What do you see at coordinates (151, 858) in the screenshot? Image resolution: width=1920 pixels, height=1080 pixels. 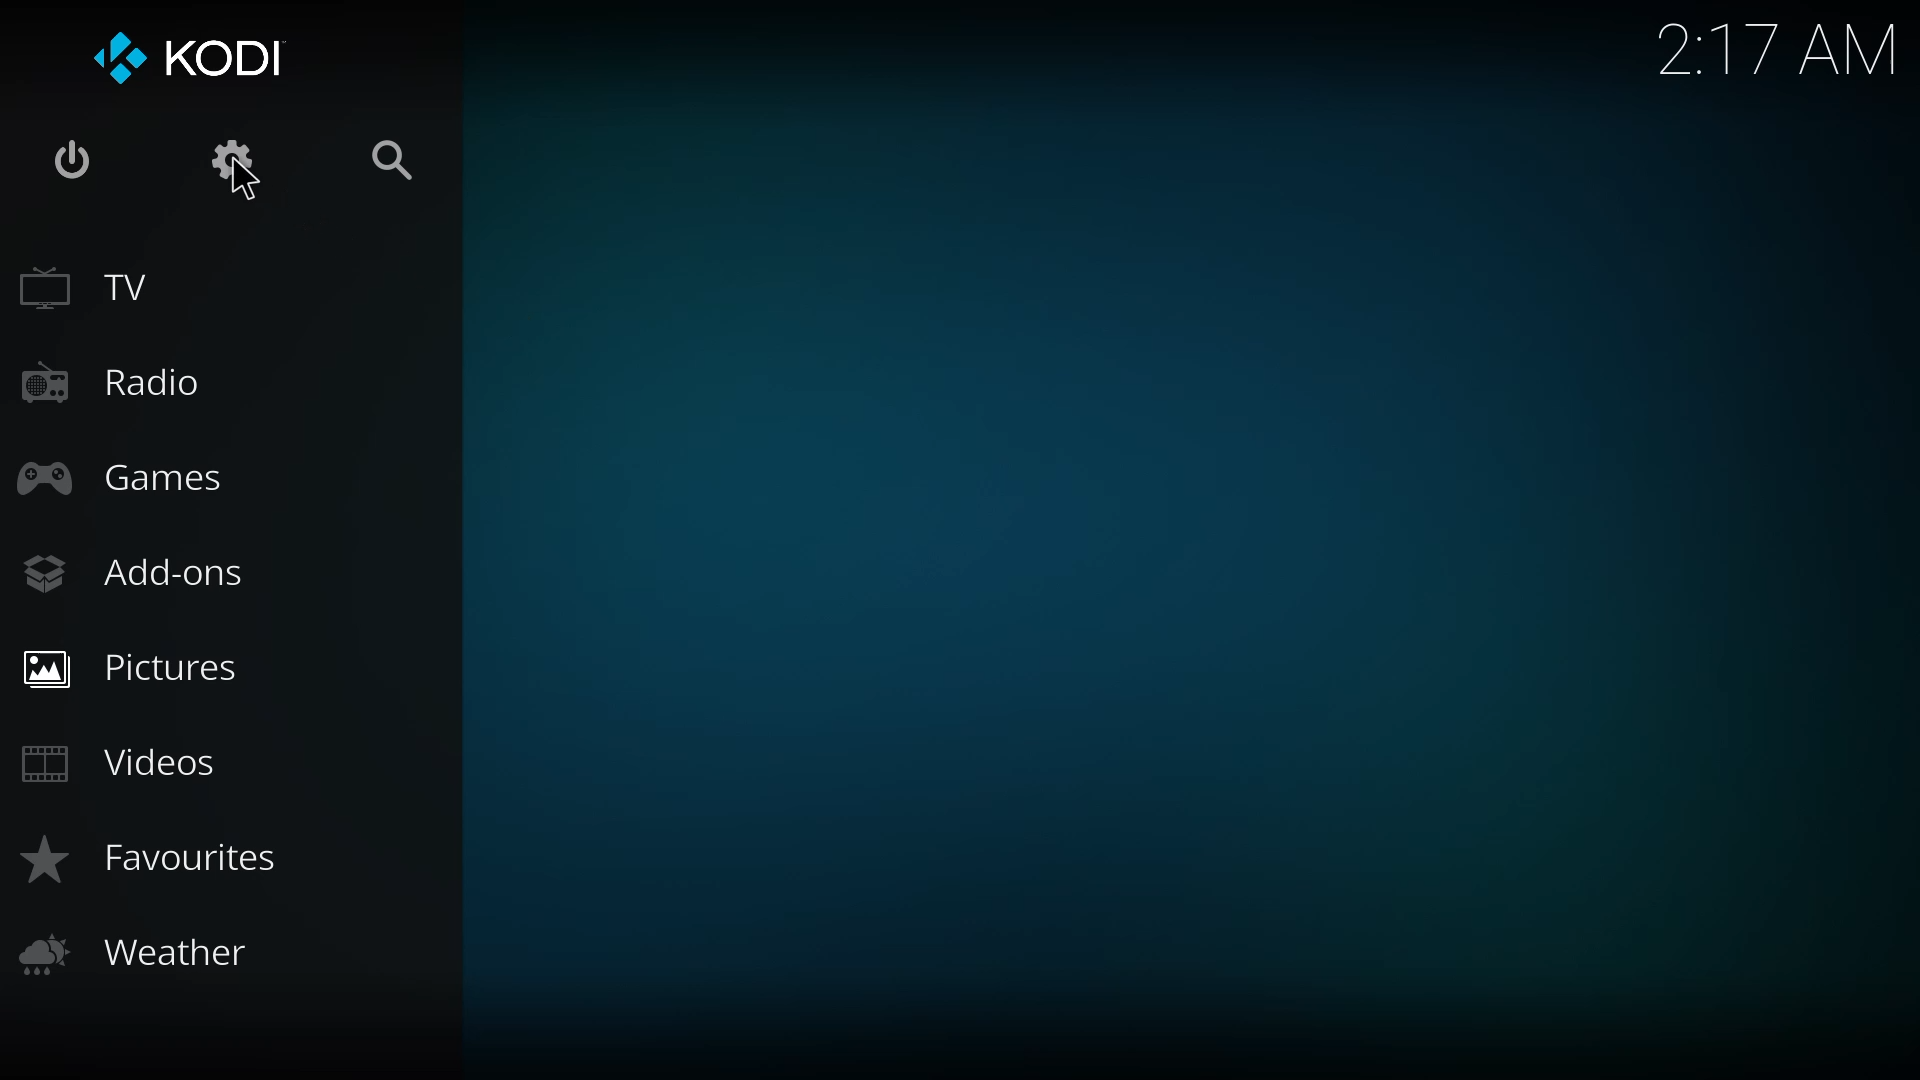 I see `favorites` at bounding box center [151, 858].